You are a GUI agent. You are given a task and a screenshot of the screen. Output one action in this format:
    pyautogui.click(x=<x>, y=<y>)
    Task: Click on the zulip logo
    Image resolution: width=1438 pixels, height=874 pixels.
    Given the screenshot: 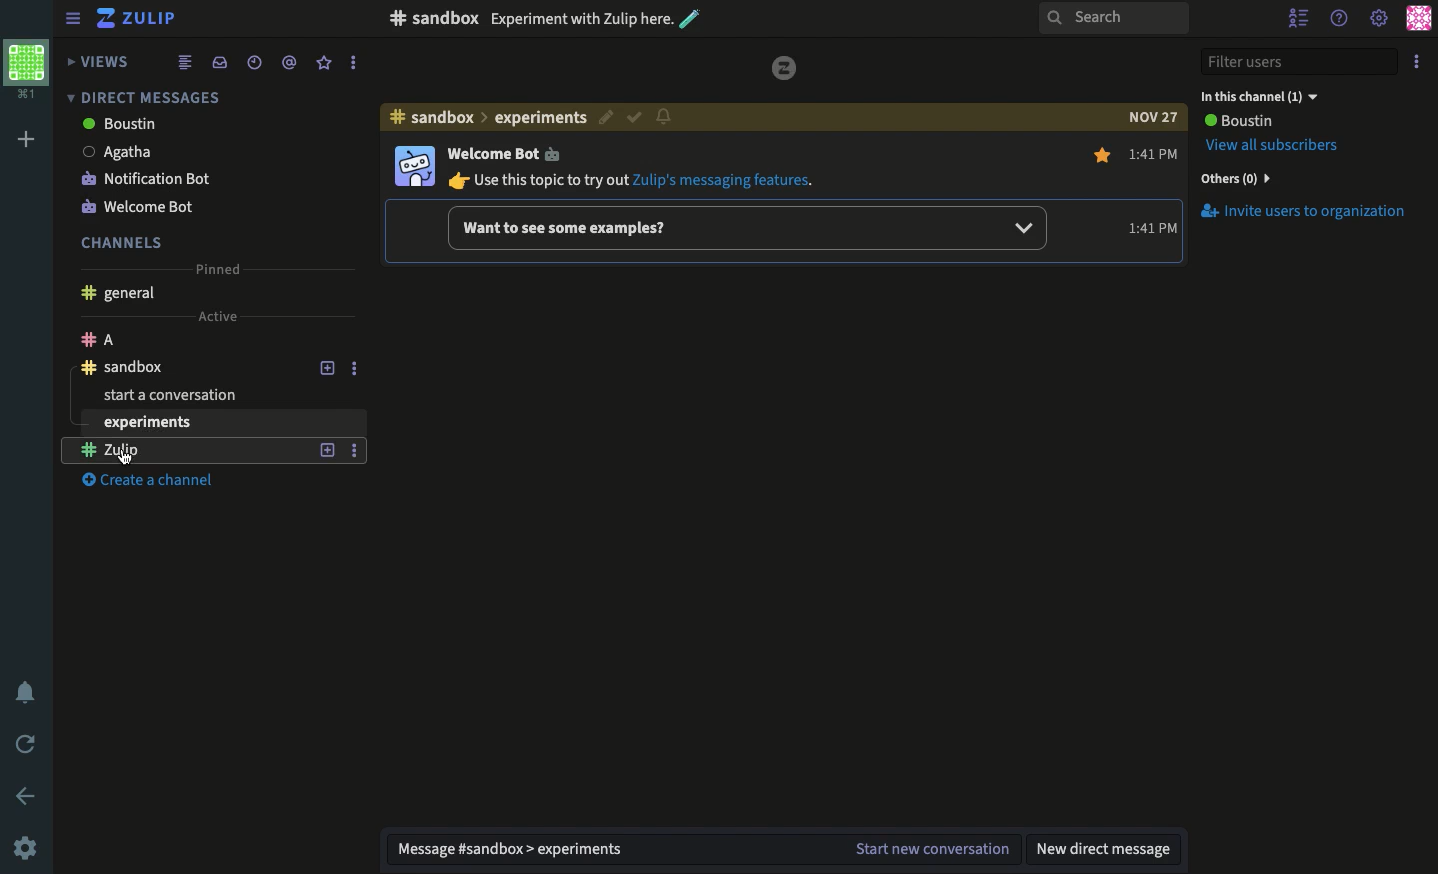 What is the action you would take?
    pyautogui.click(x=785, y=68)
    